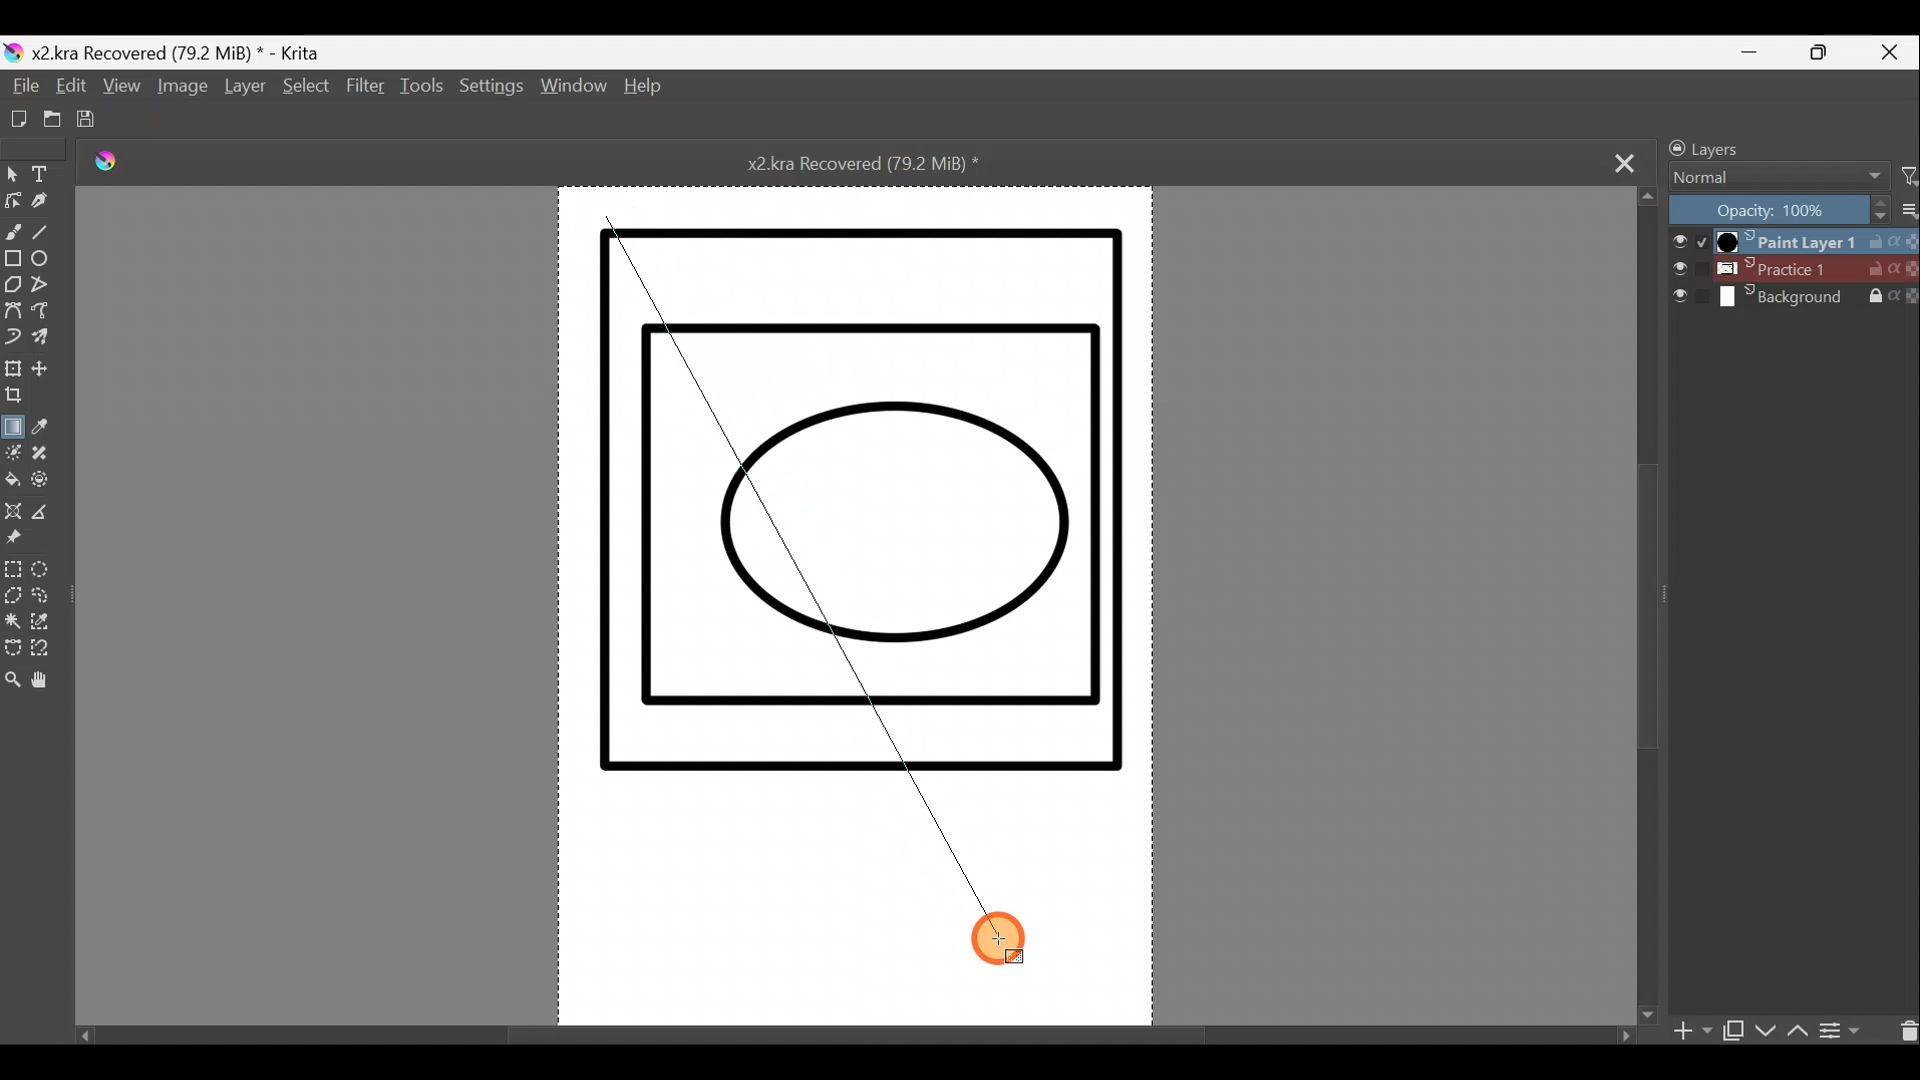 The image size is (1920, 1080). What do you see at coordinates (19, 398) in the screenshot?
I see `Crop the image to an area` at bounding box center [19, 398].